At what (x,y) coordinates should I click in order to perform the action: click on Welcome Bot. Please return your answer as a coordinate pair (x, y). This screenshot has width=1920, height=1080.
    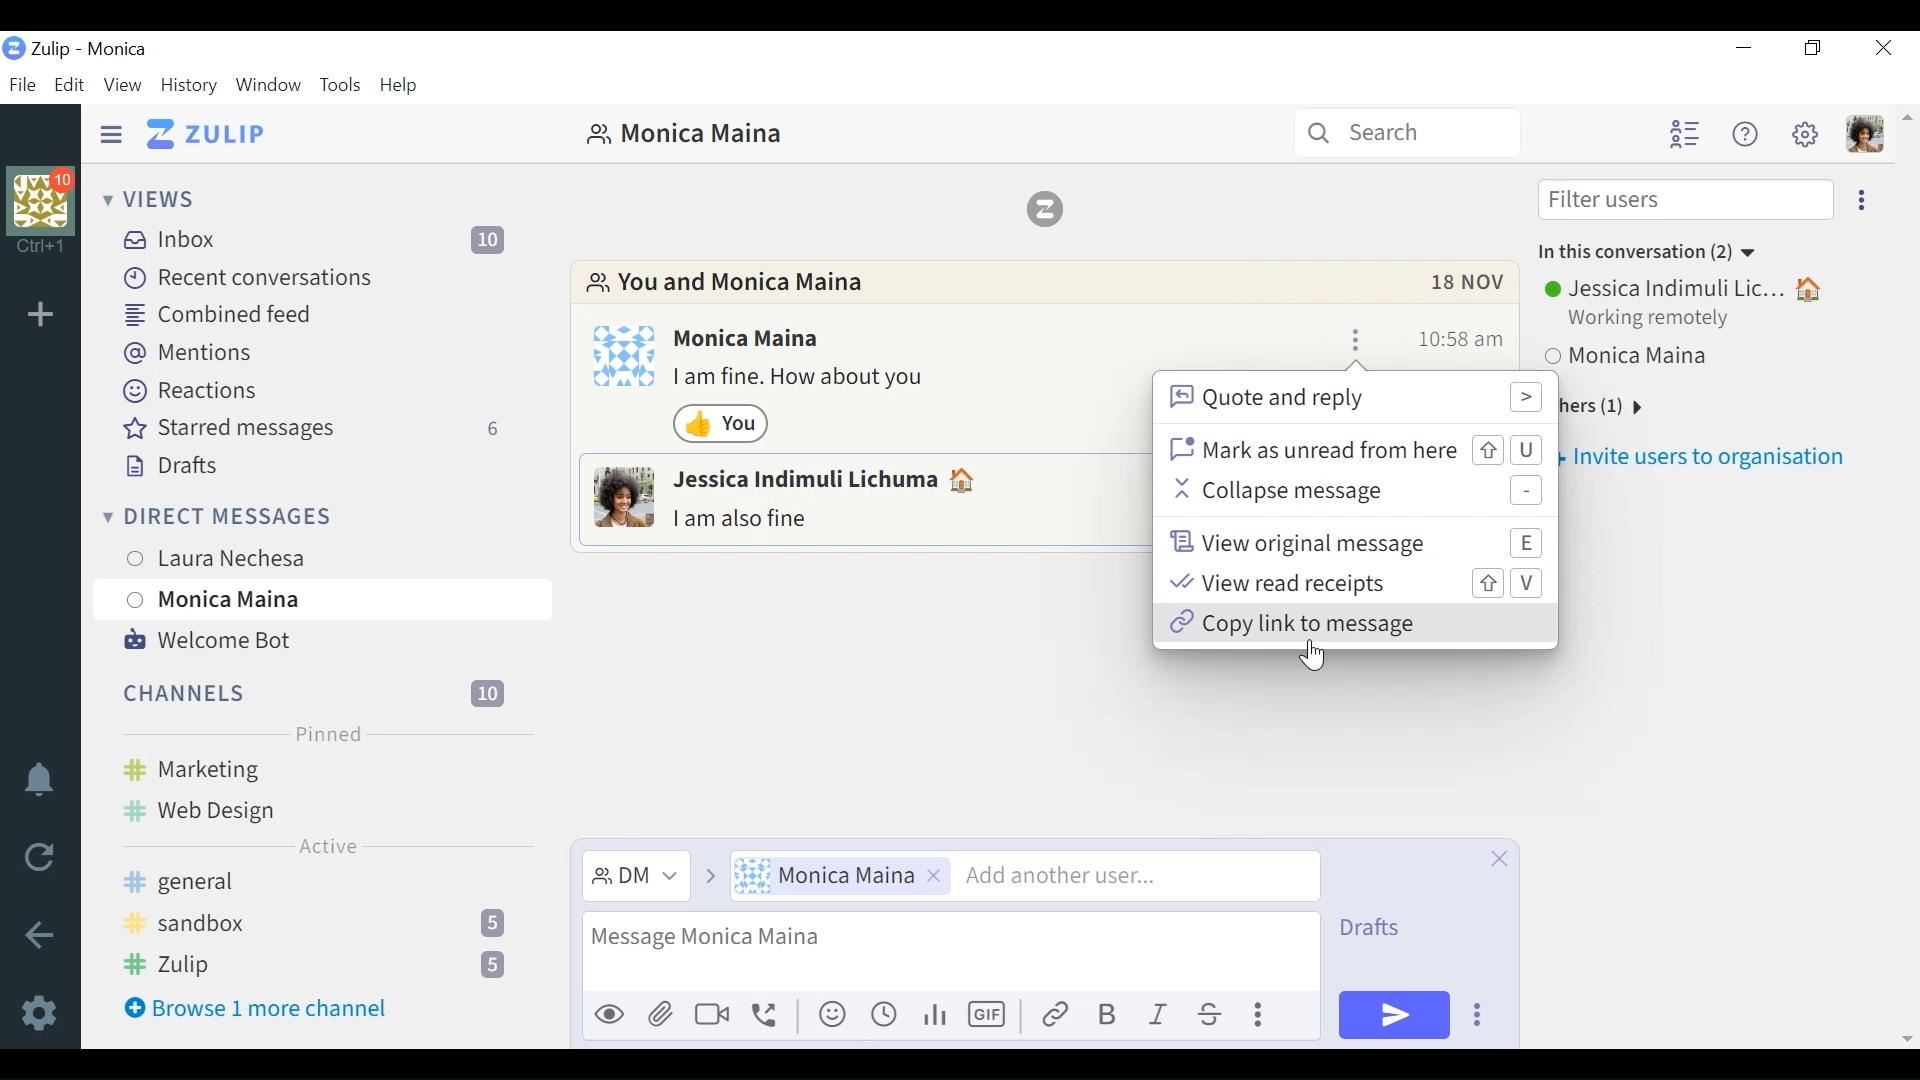
    Looking at the image, I should click on (206, 641).